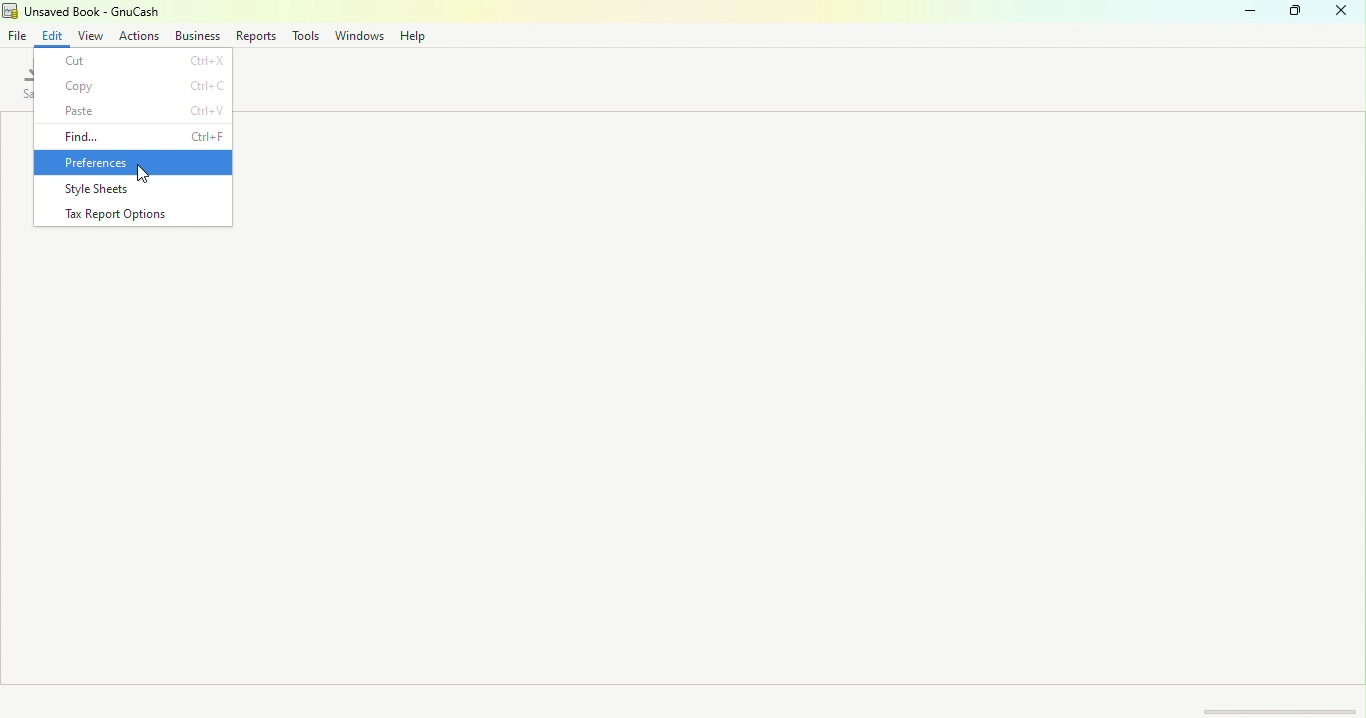  What do you see at coordinates (358, 37) in the screenshot?
I see `Windows` at bounding box center [358, 37].